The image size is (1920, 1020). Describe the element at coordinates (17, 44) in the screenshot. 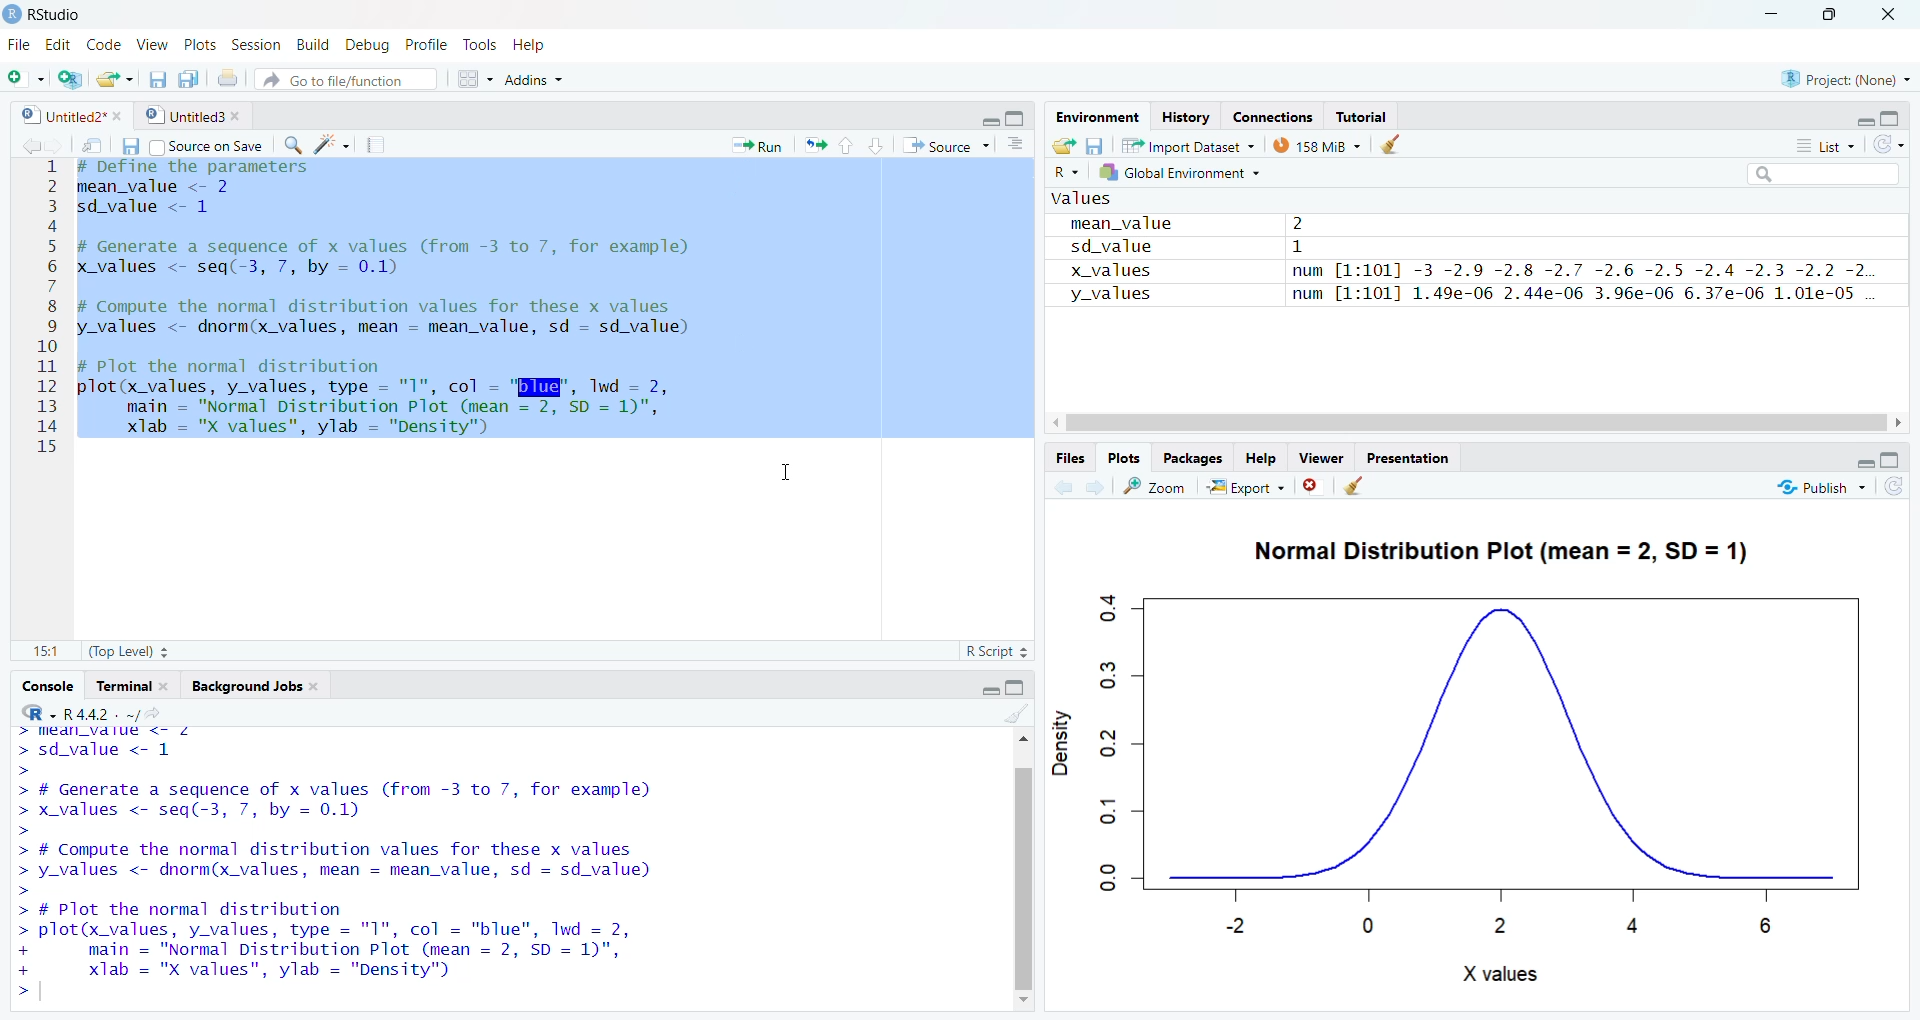

I see `File` at that location.